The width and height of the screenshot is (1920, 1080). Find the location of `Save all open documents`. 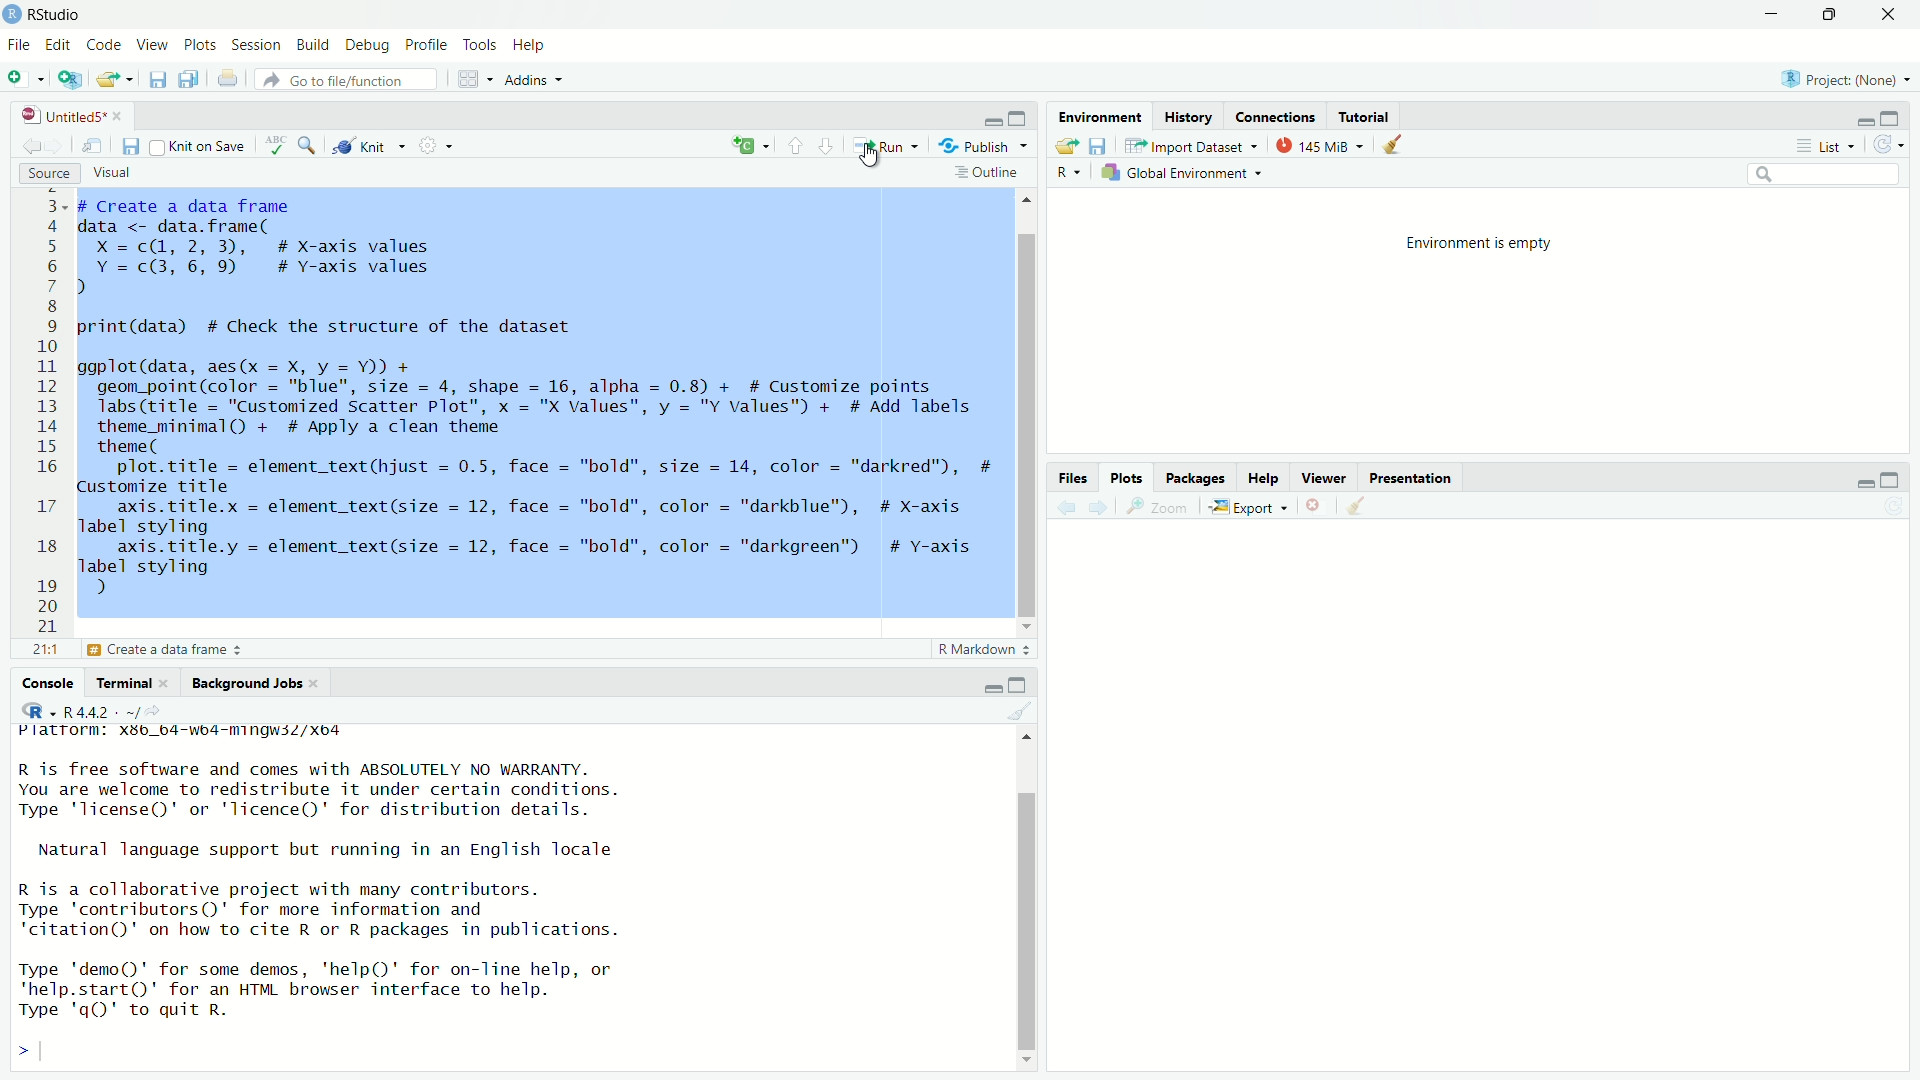

Save all open documents is located at coordinates (190, 79).